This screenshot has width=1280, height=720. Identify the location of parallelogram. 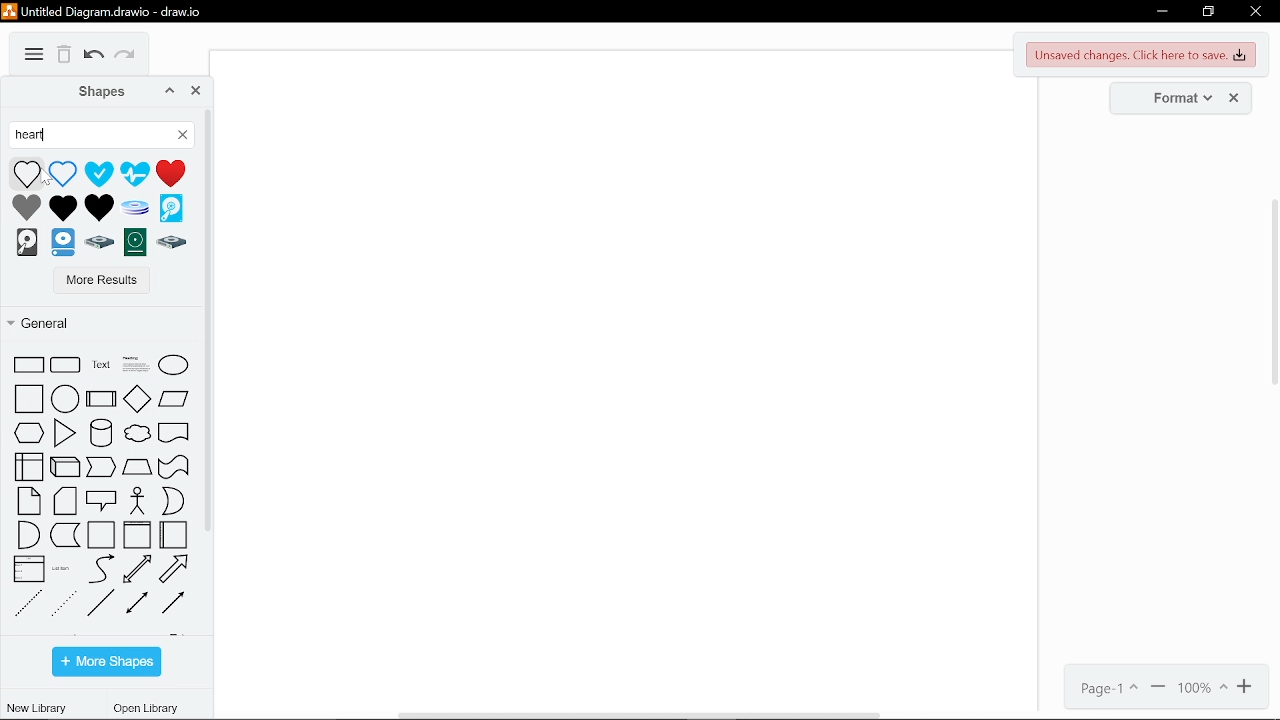
(174, 396).